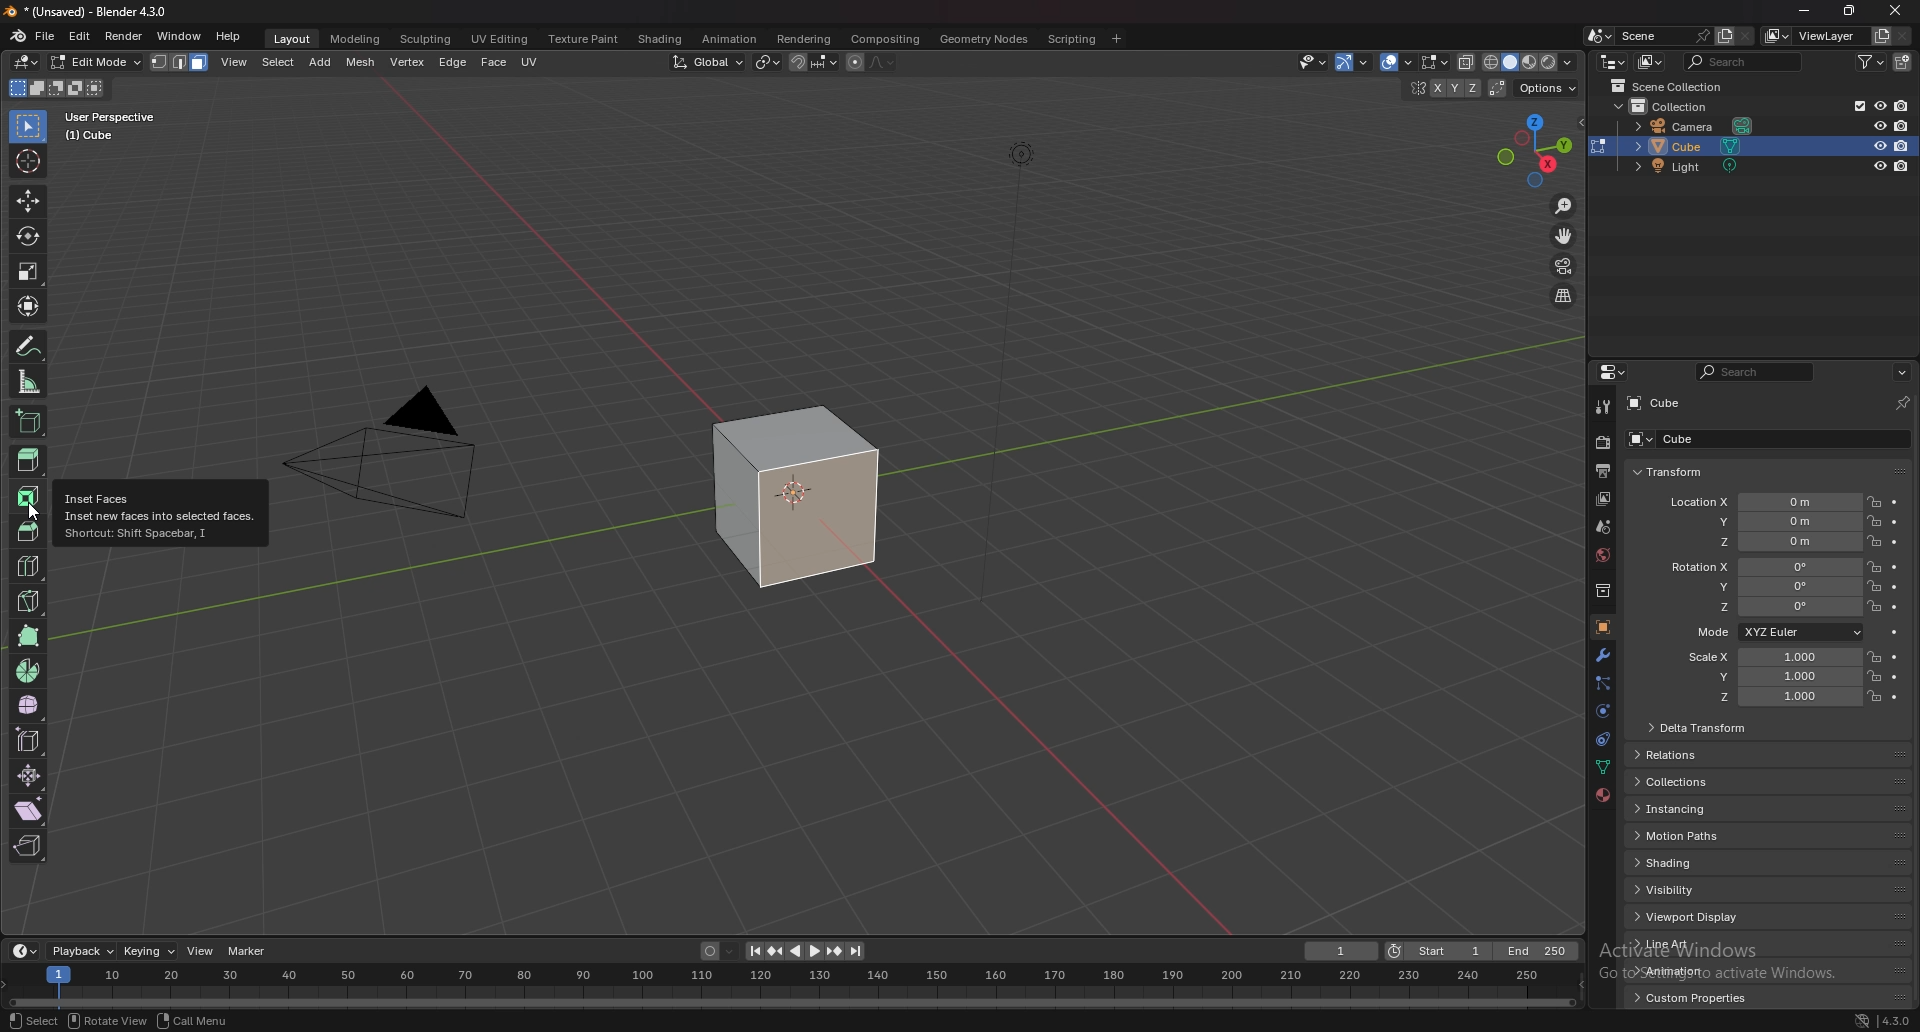 The height and width of the screenshot is (1032, 1920). I want to click on transform, so click(1669, 473).